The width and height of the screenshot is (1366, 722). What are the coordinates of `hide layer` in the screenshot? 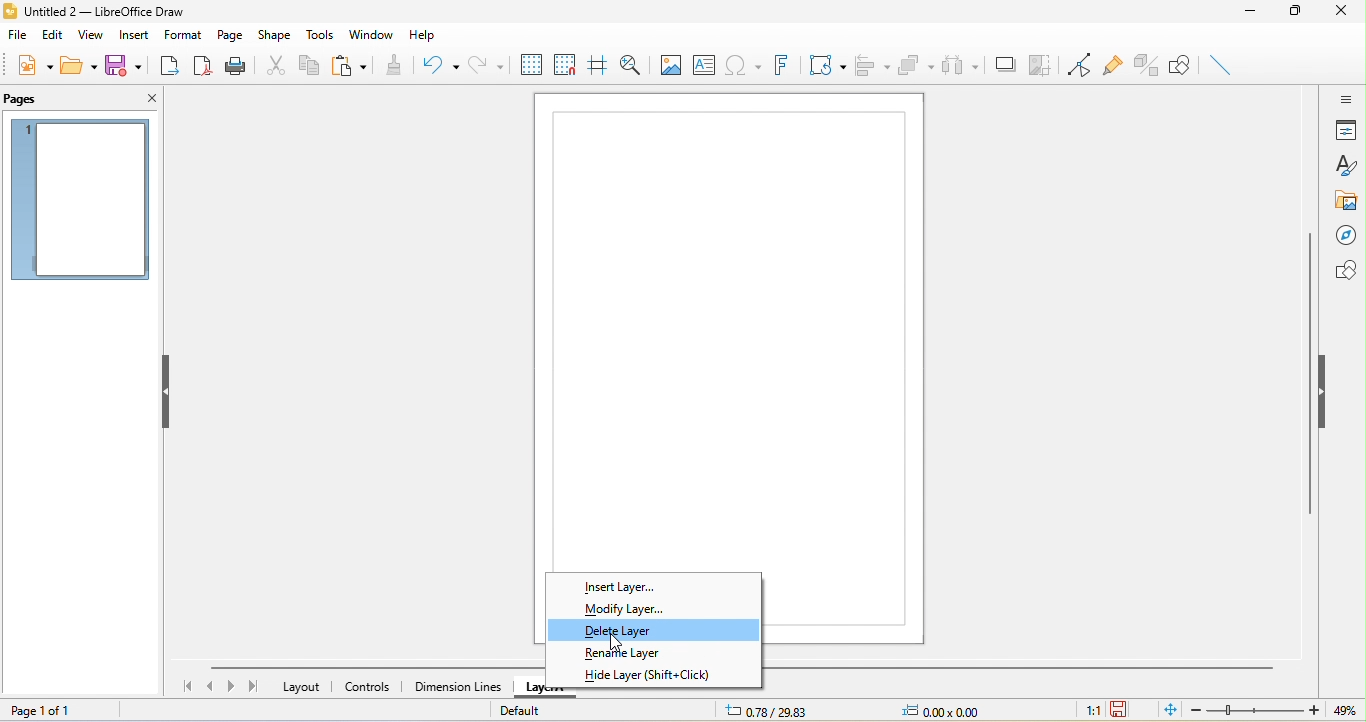 It's located at (654, 676).